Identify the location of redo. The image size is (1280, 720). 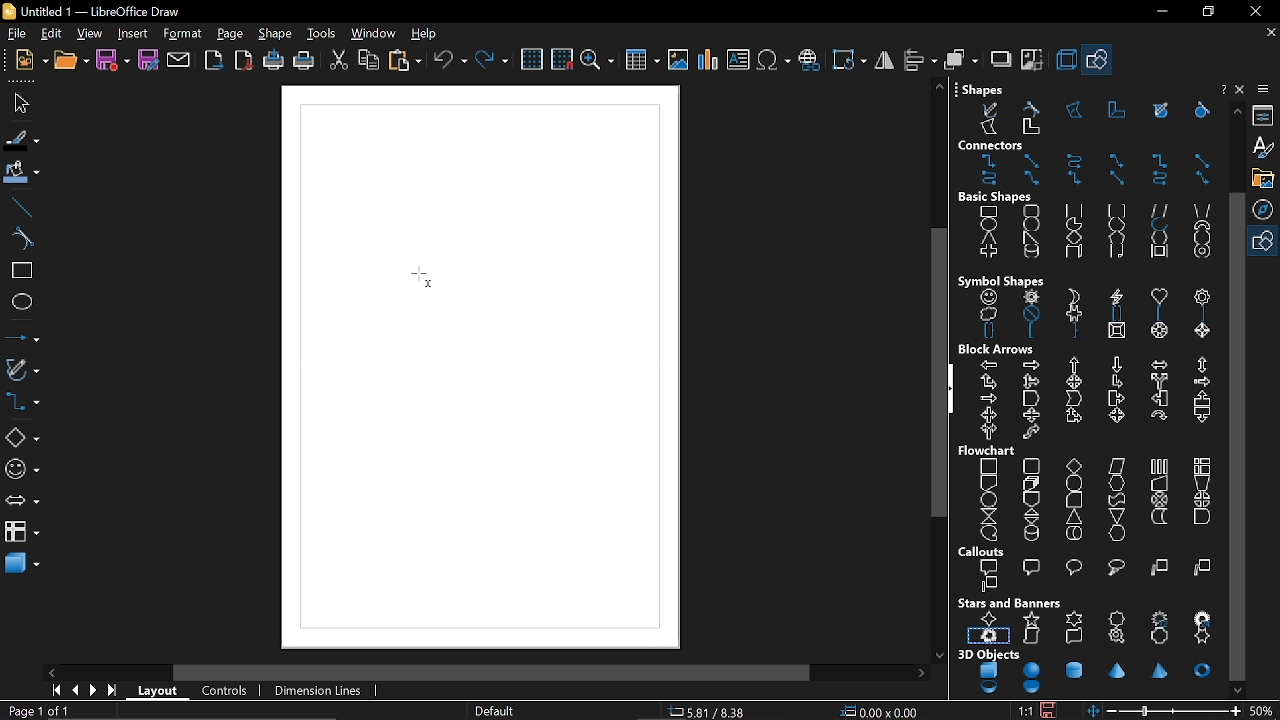
(492, 62).